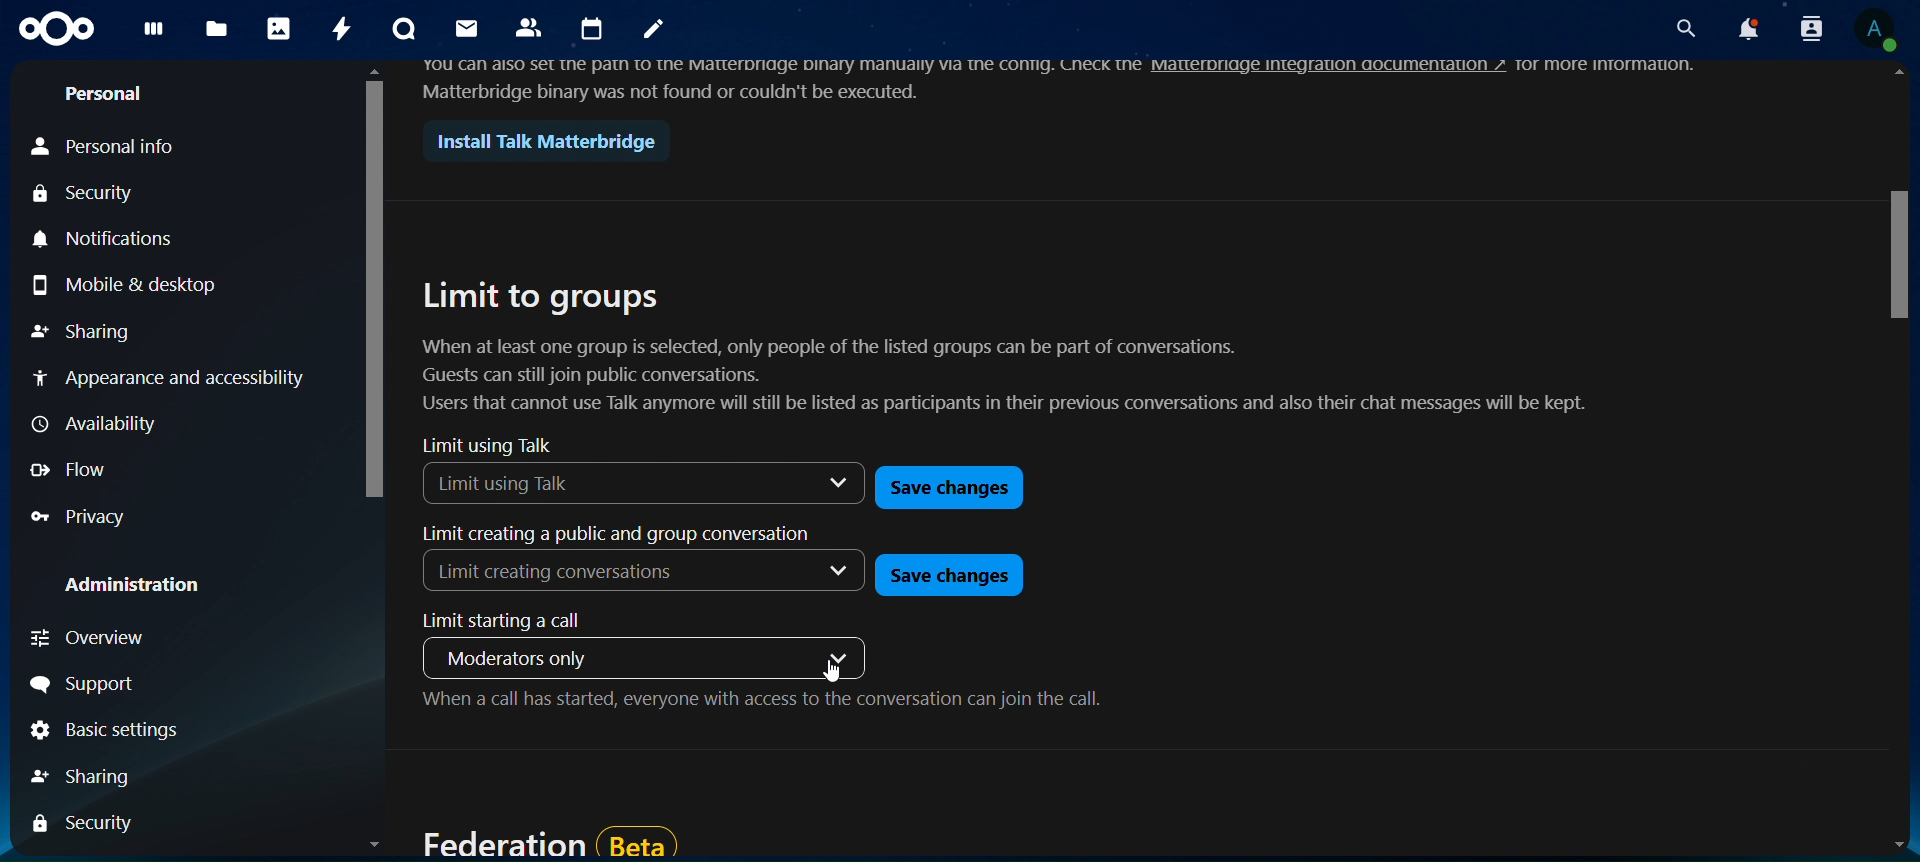 This screenshot has height=862, width=1920. Describe the element at coordinates (169, 376) in the screenshot. I see `appearance and accessibility` at that location.